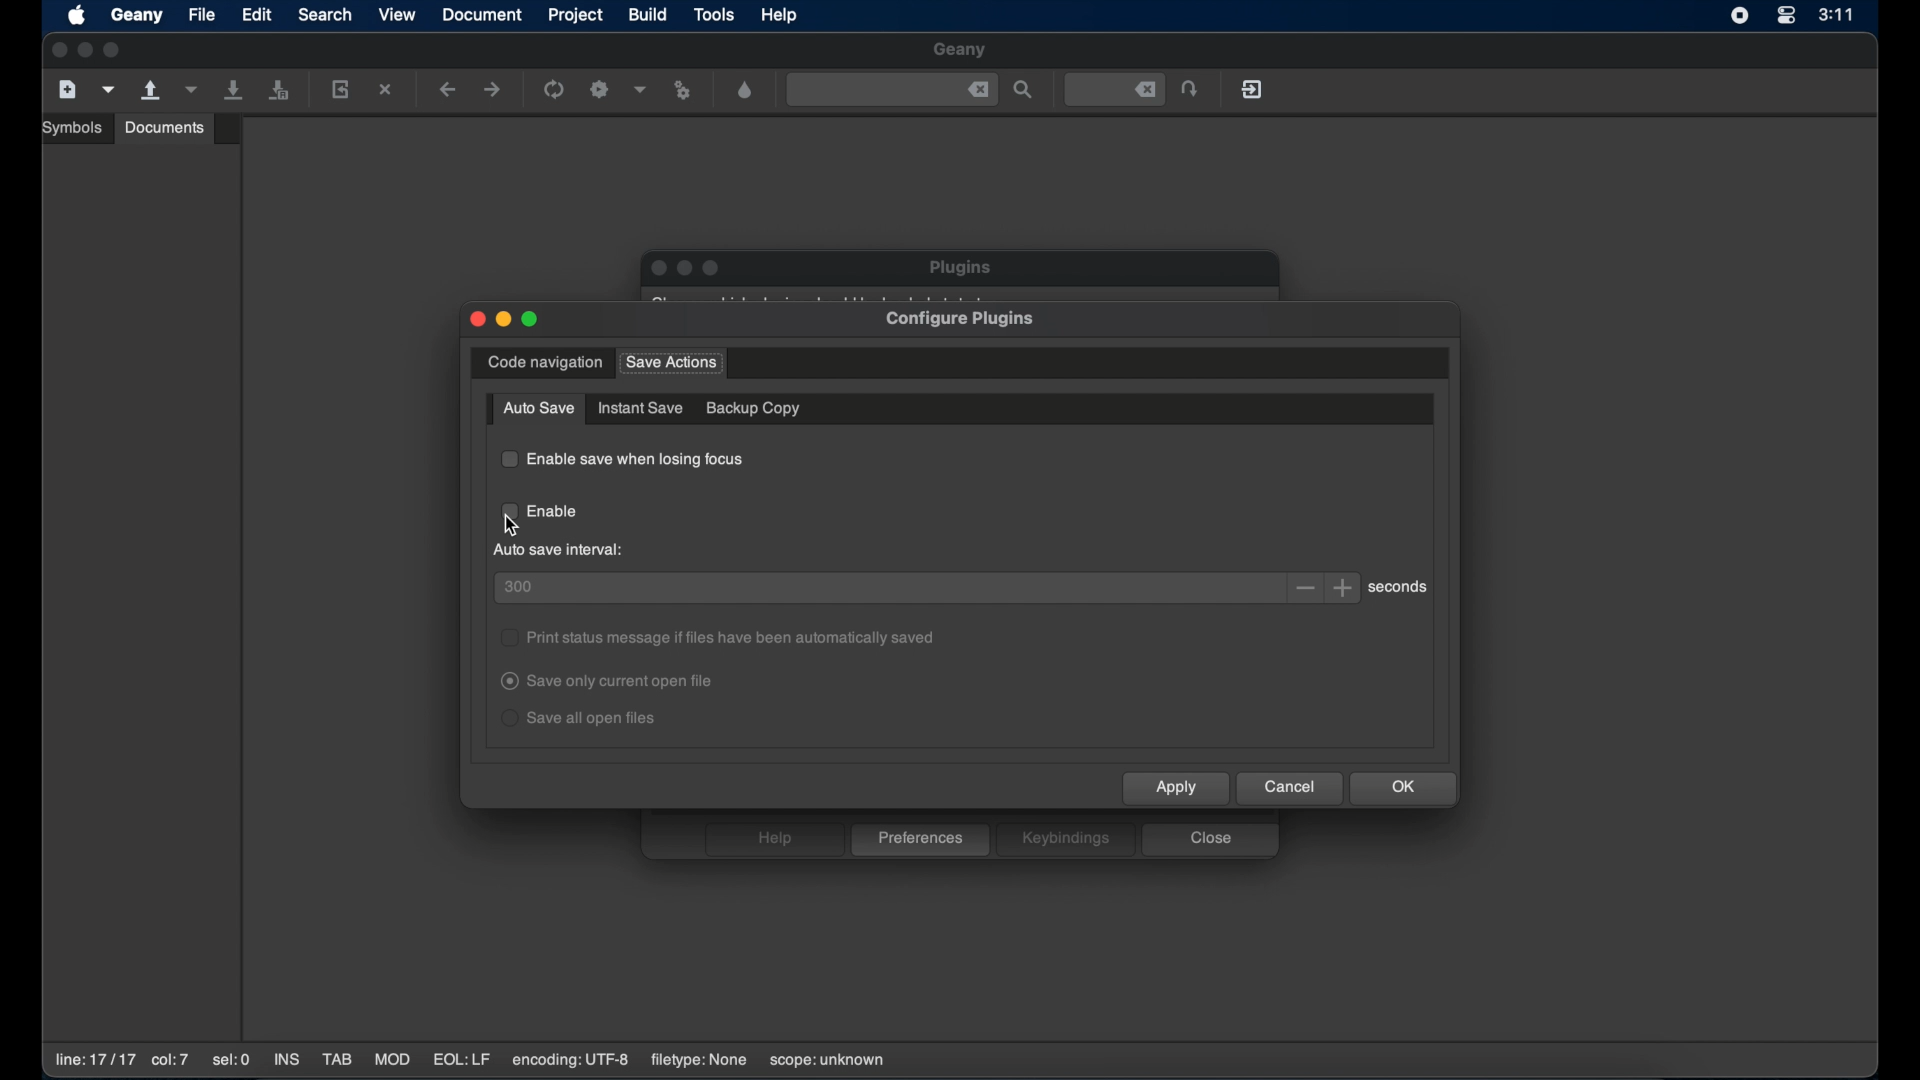 Image resolution: width=1920 pixels, height=1080 pixels. I want to click on find the entered text in the file, so click(1024, 91).